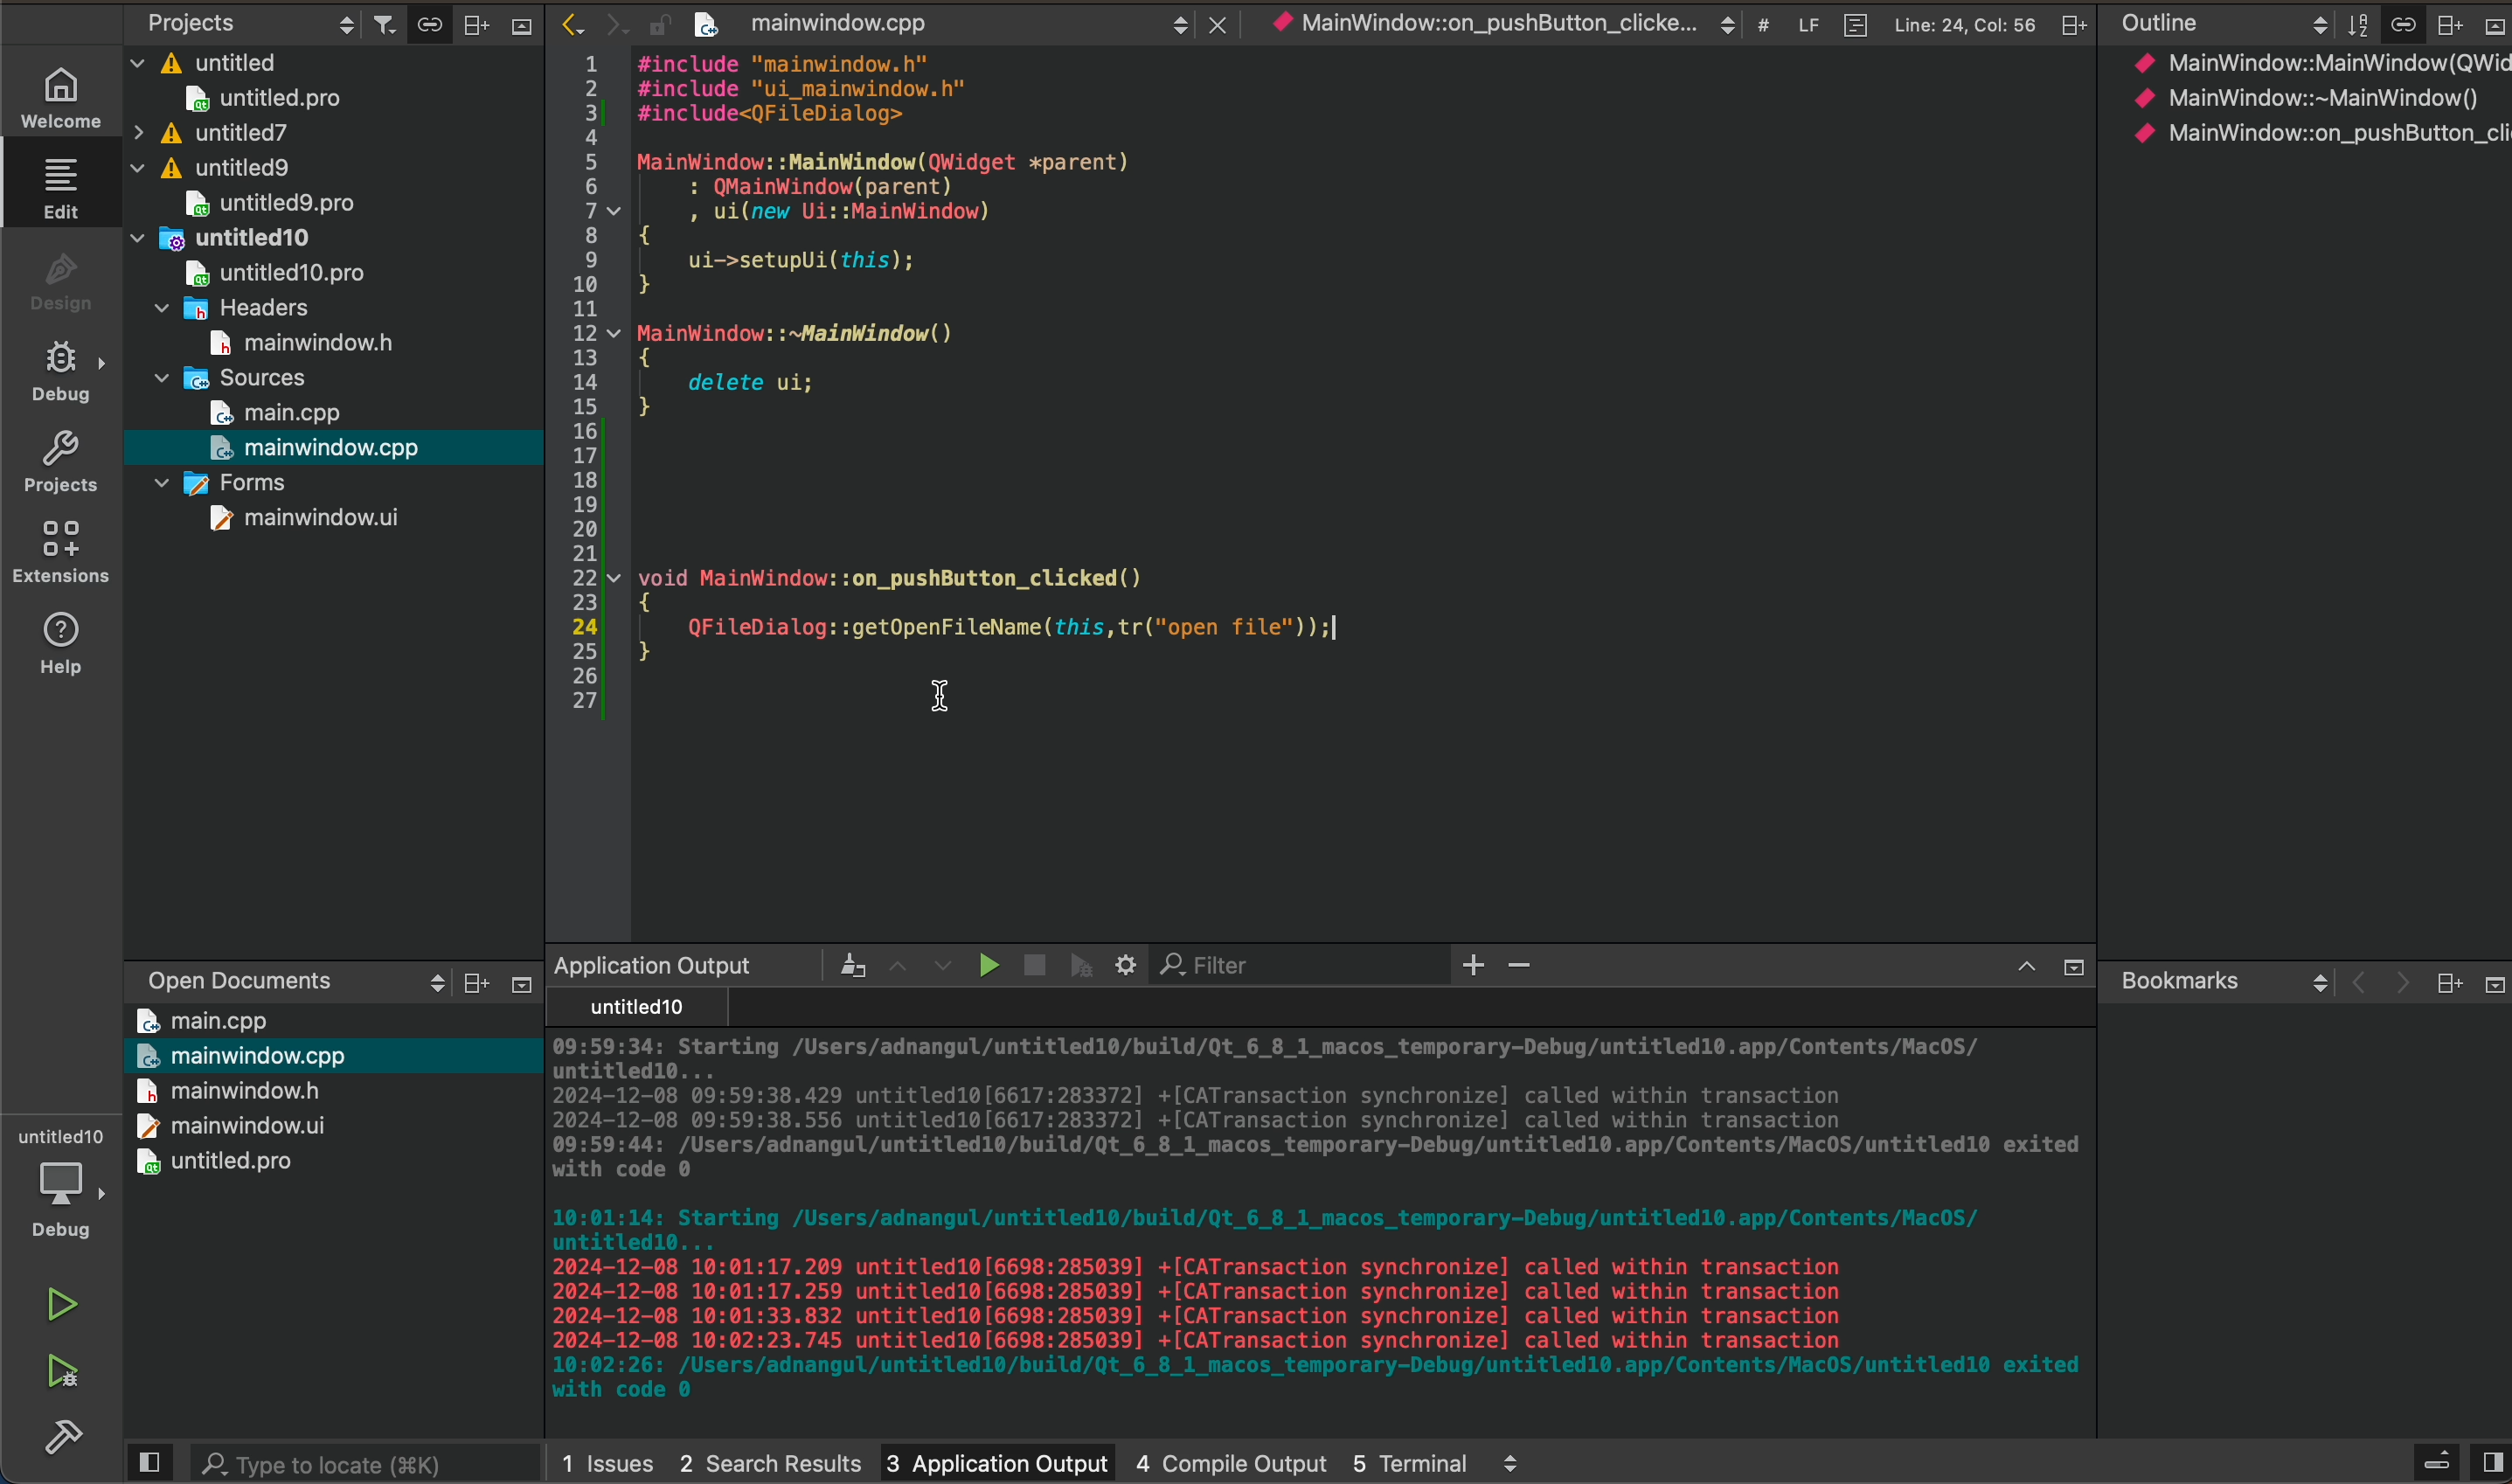  Describe the element at coordinates (417, 982) in the screenshot. I see `scroll` at that location.